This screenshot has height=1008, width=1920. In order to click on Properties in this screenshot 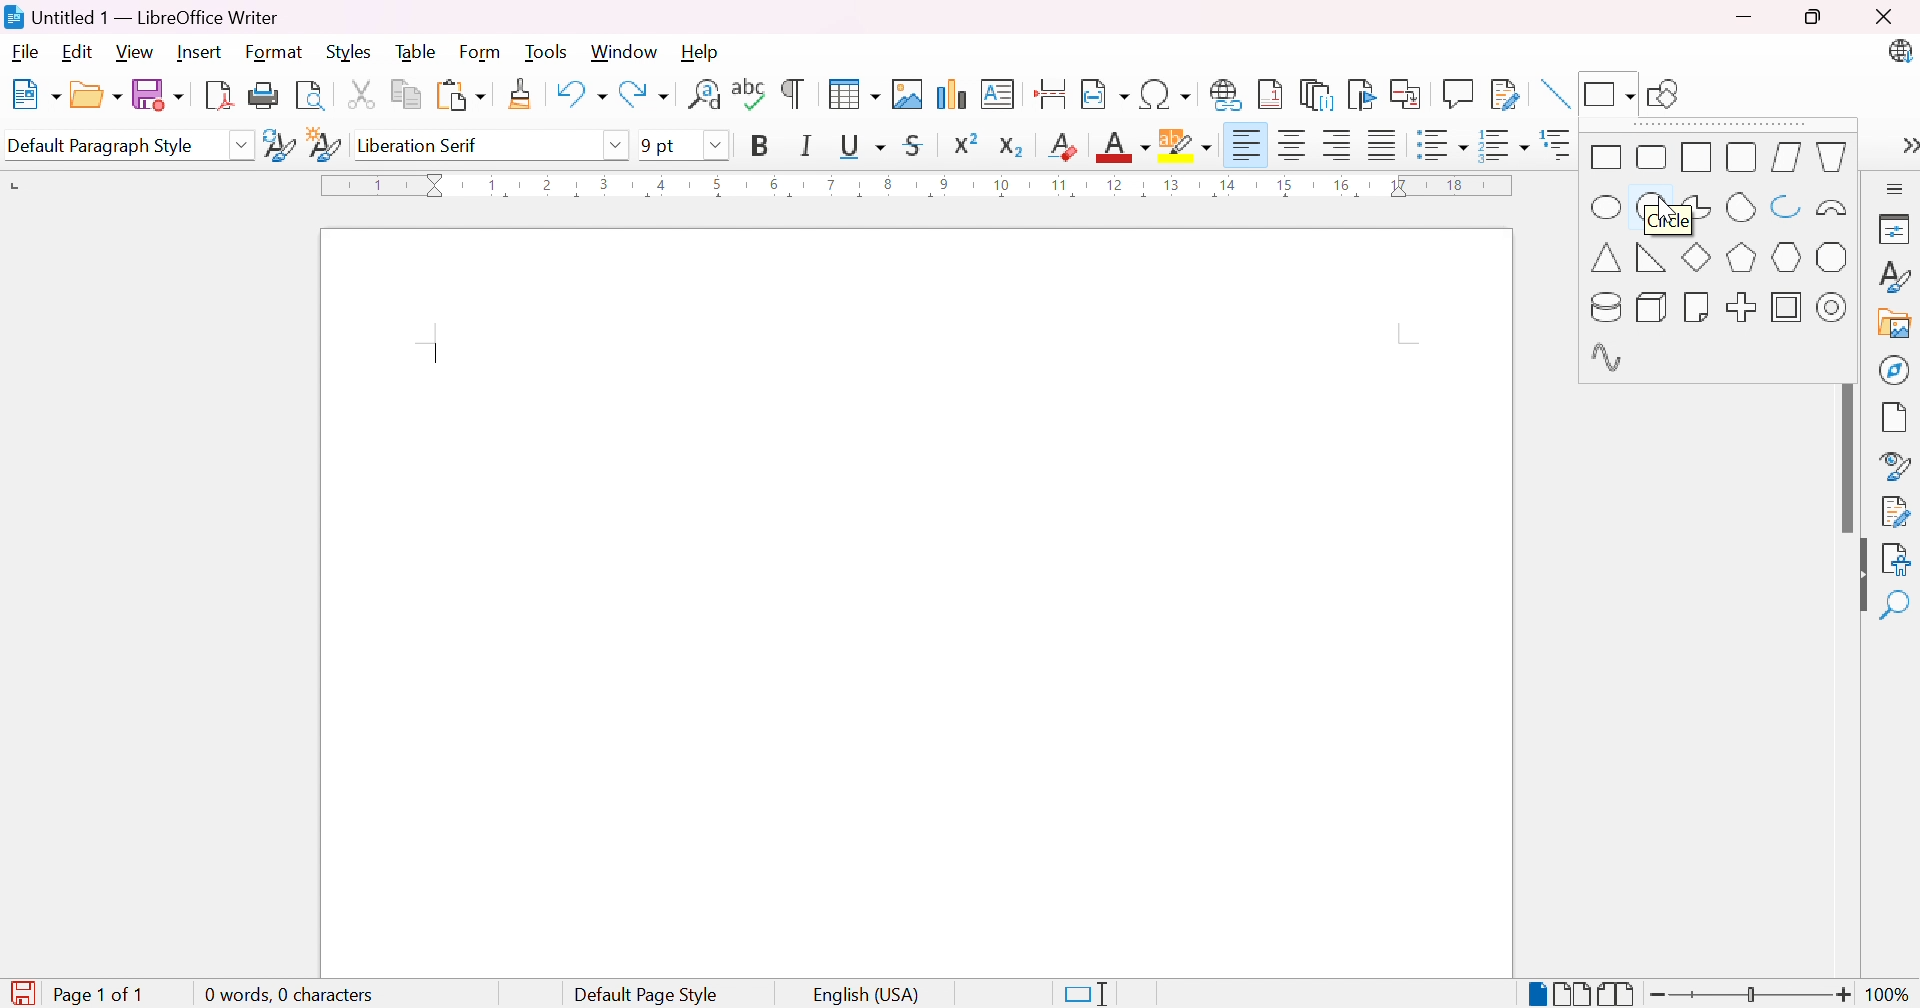, I will do `click(1898, 229)`.